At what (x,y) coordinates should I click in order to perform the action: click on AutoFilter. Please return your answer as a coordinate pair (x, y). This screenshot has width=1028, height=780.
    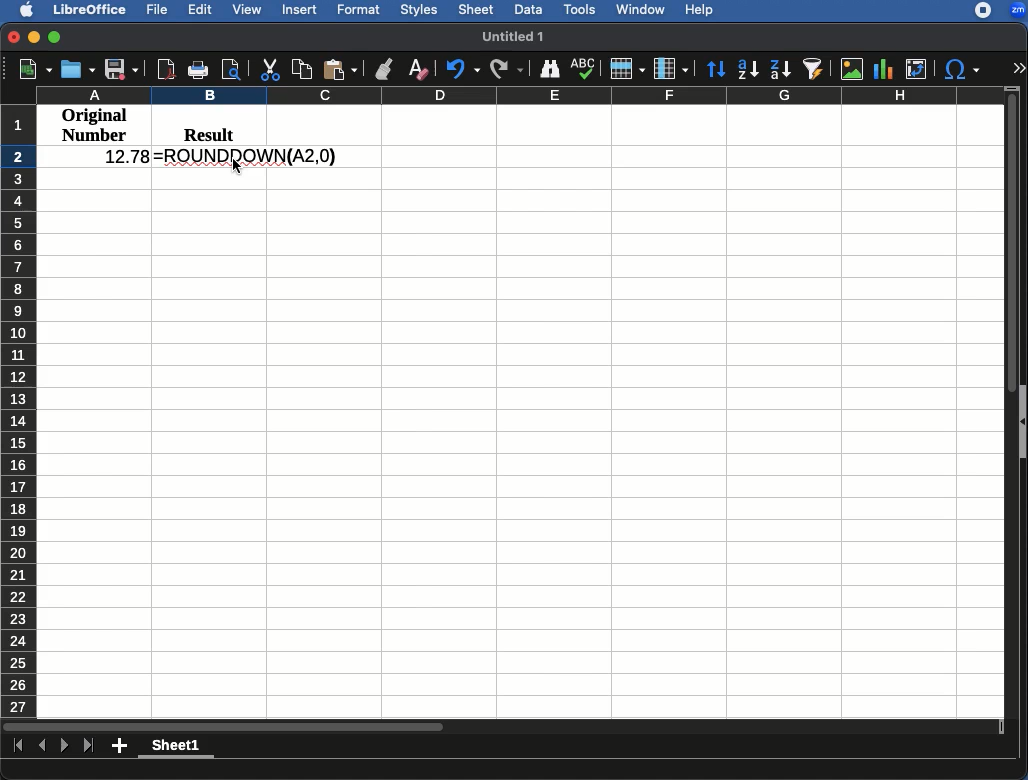
    Looking at the image, I should click on (813, 68).